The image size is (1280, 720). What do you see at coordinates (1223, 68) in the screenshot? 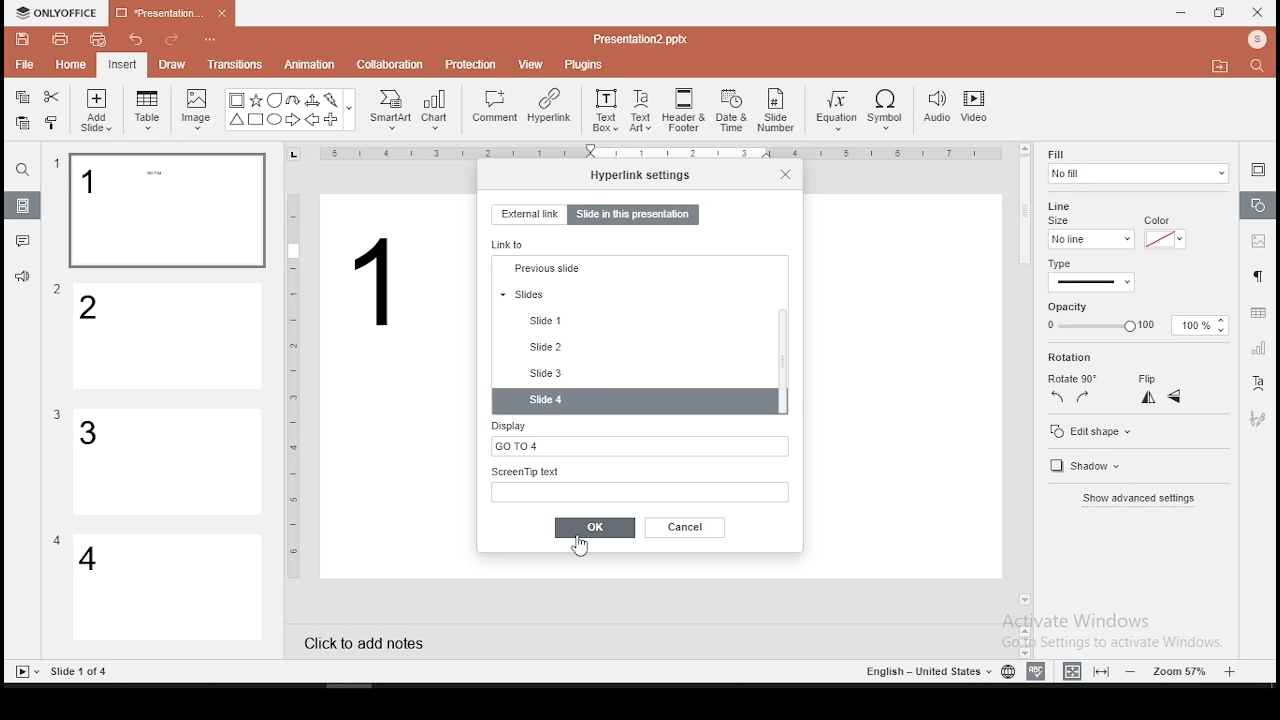
I see `Move to folder` at bounding box center [1223, 68].